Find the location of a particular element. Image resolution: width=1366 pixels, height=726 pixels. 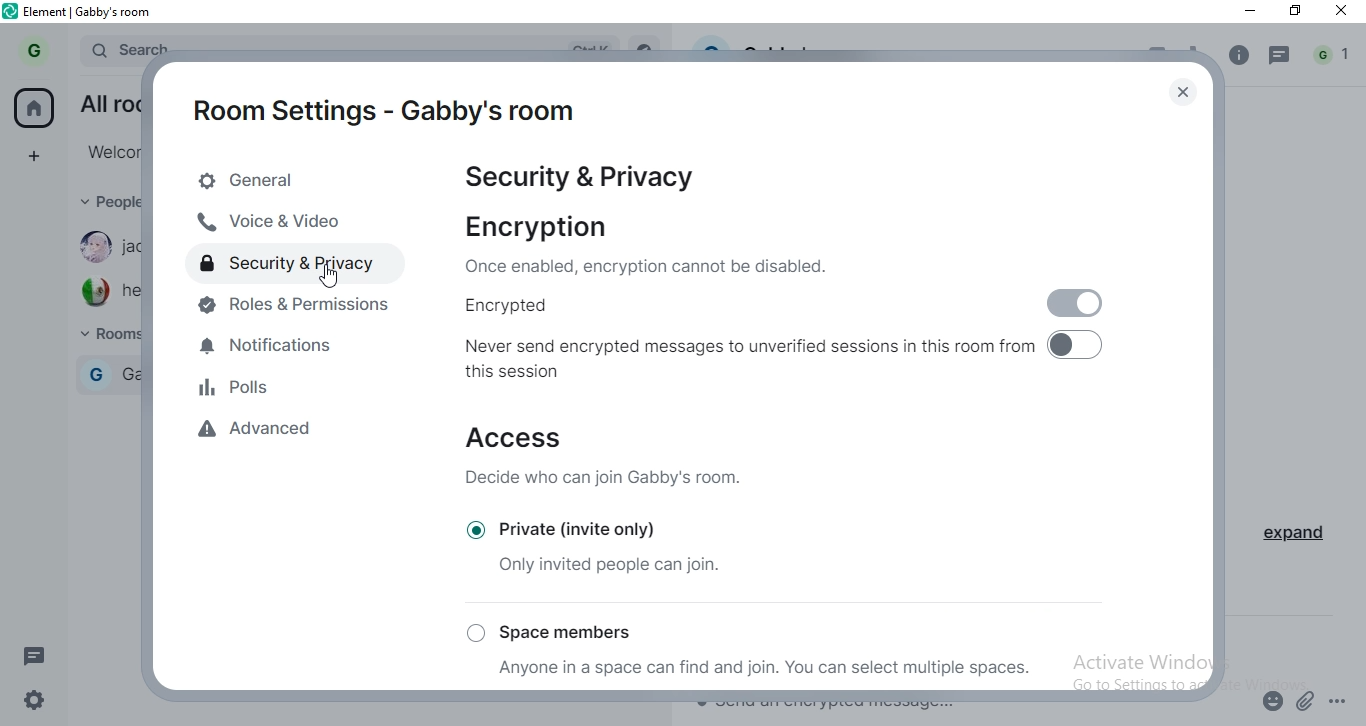

message is located at coordinates (40, 658).